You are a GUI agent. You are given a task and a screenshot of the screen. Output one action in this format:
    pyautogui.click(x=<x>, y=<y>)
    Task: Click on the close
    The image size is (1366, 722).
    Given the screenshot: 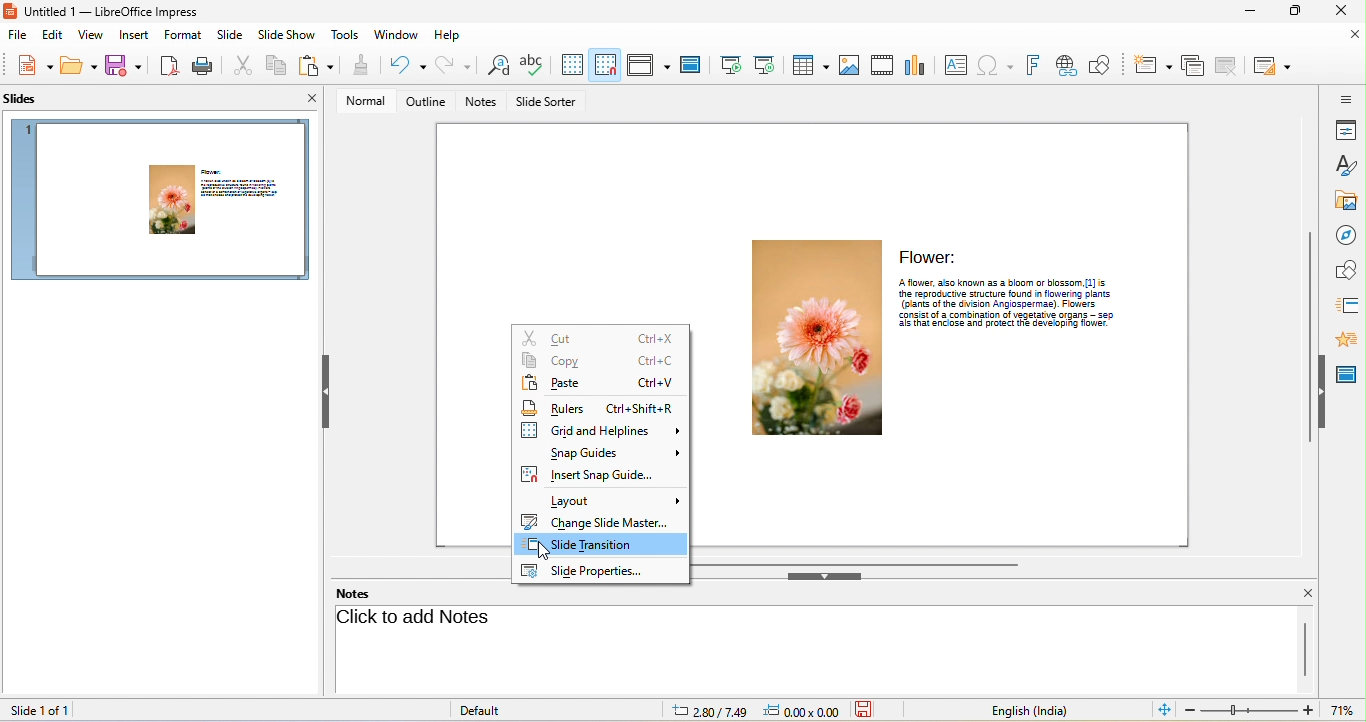 What is the action you would take?
    pyautogui.click(x=1354, y=37)
    